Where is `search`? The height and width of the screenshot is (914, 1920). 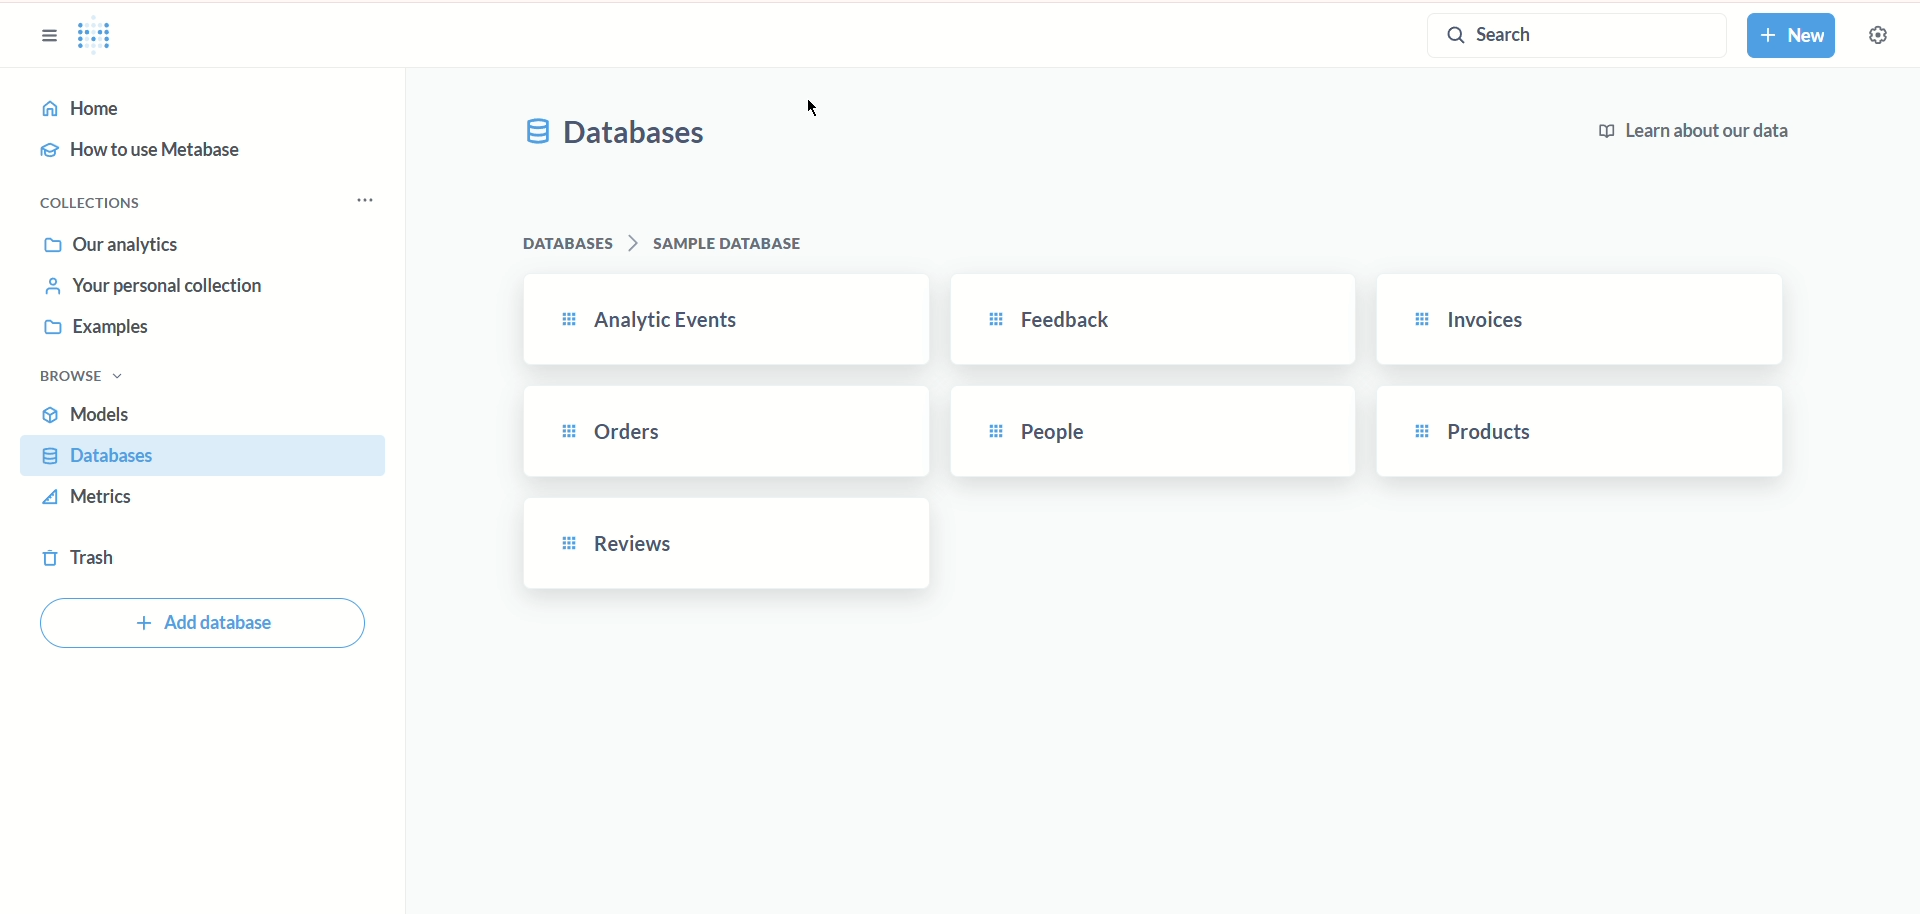 search is located at coordinates (1574, 38).